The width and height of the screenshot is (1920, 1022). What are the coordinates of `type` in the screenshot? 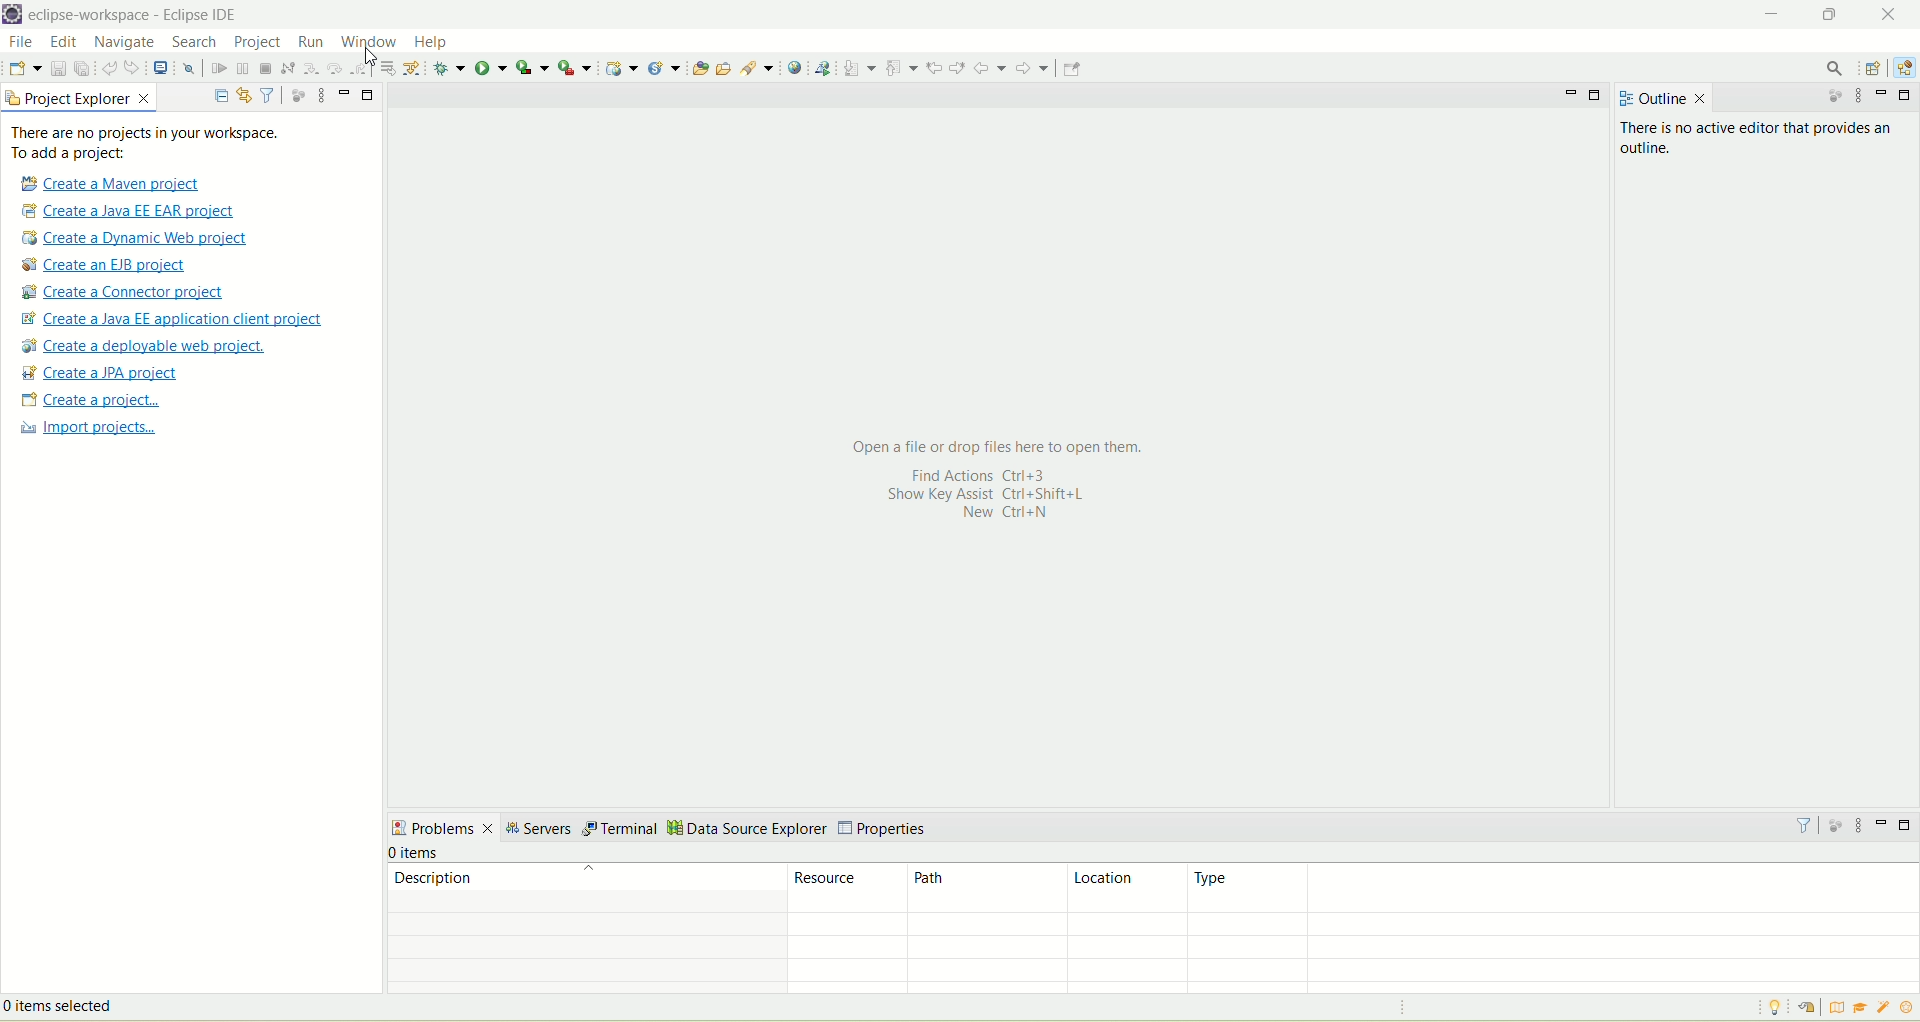 It's located at (1555, 887).